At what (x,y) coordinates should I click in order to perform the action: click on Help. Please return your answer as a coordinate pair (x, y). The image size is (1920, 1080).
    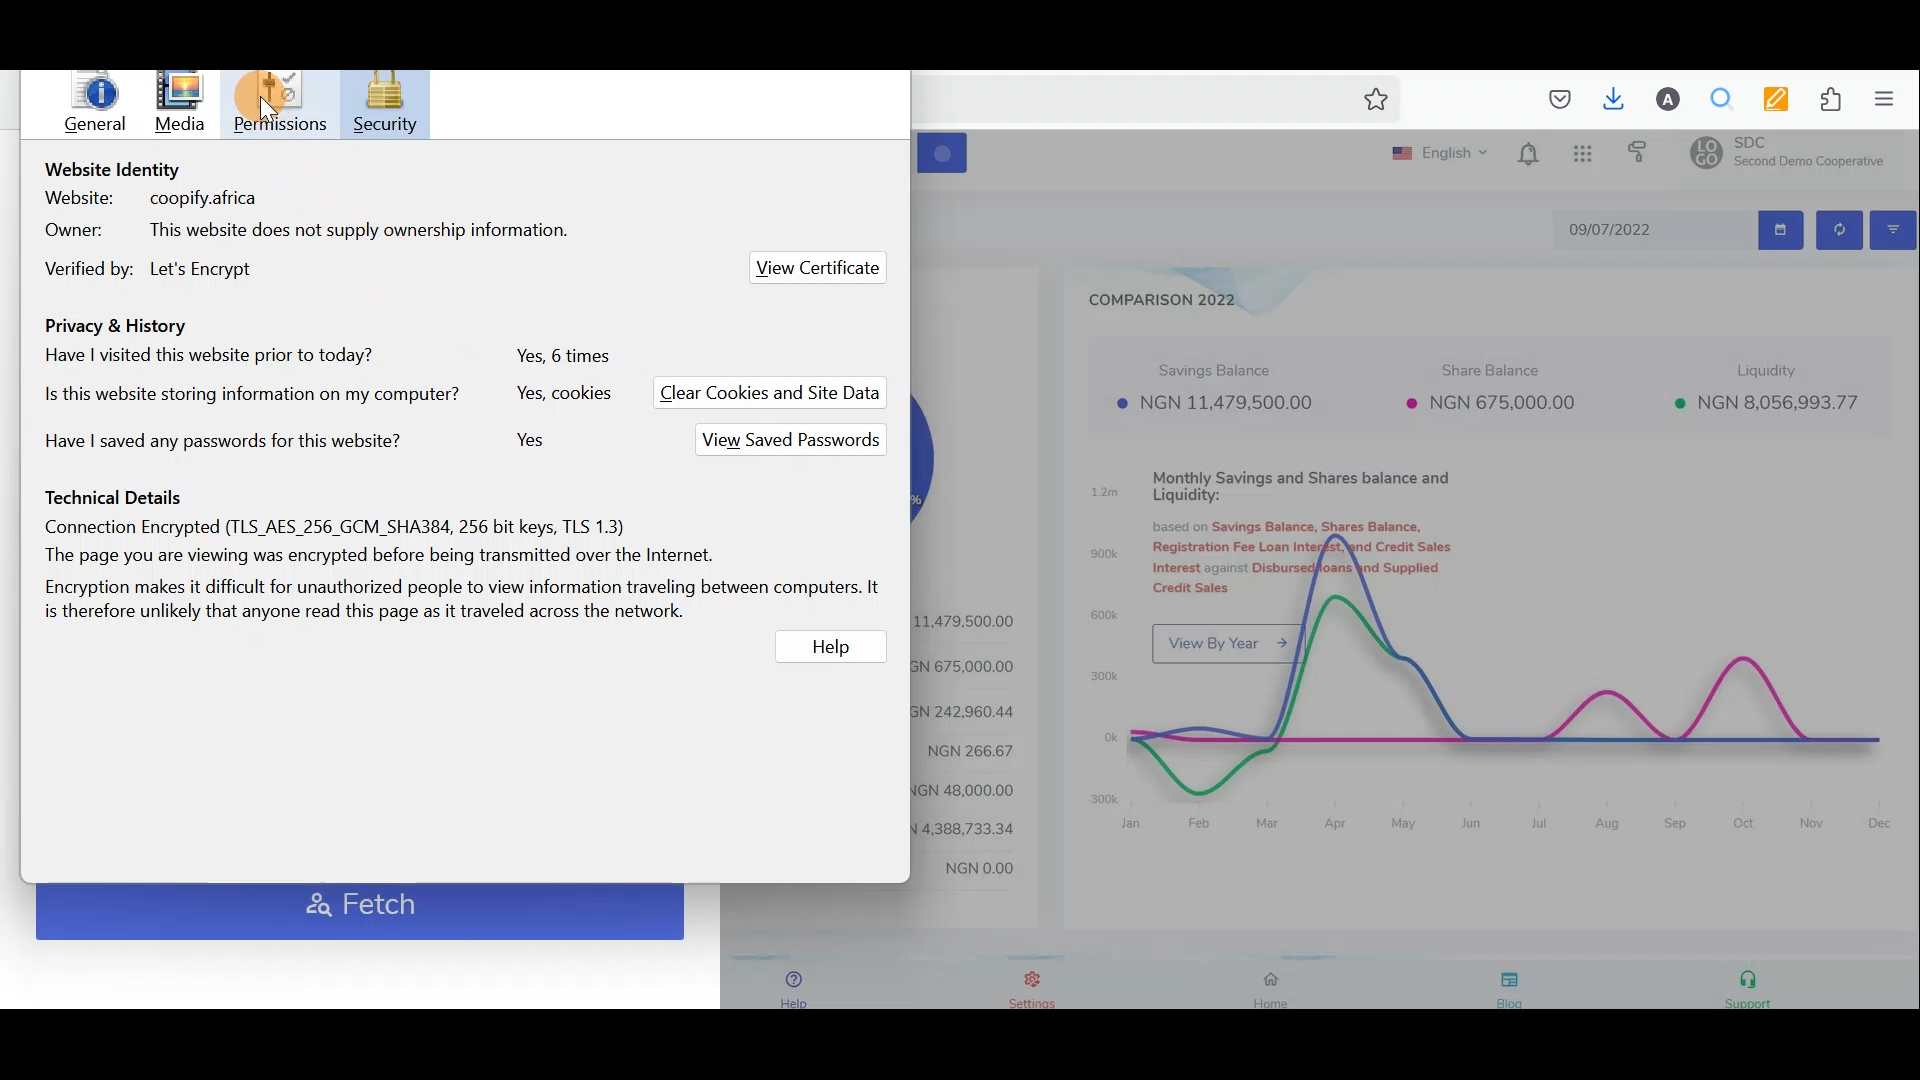
    Looking at the image, I should click on (833, 650).